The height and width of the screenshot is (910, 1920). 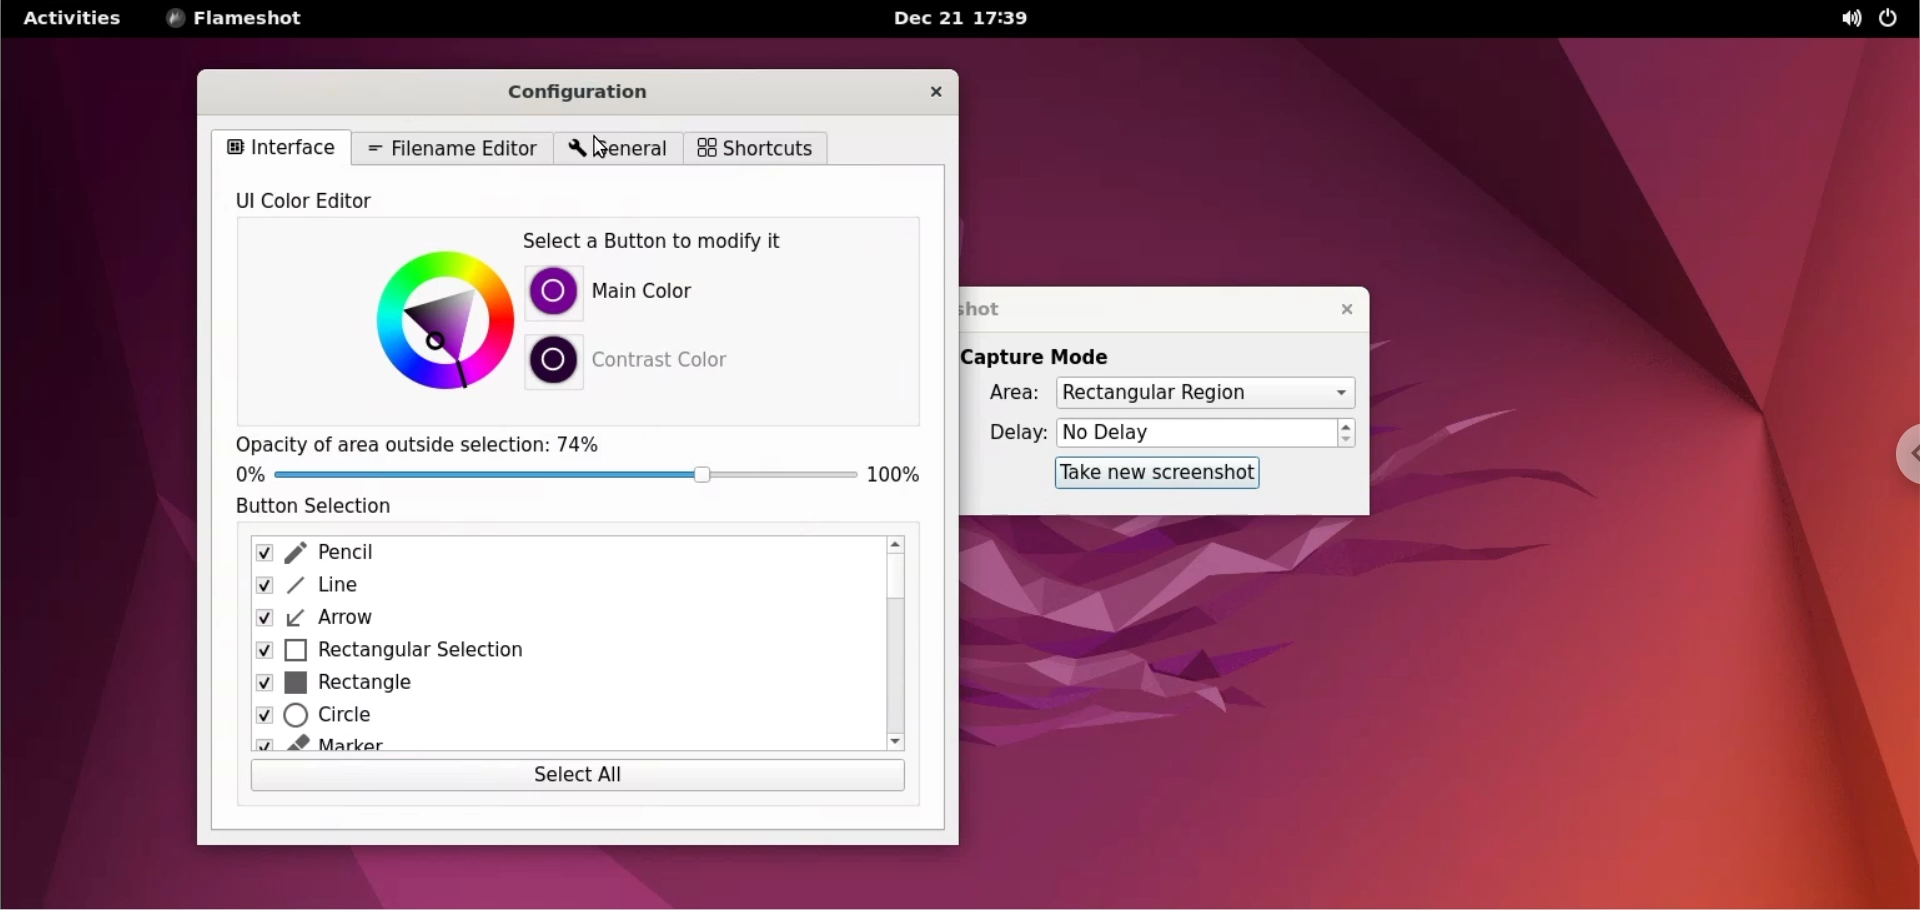 What do you see at coordinates (239, 20) in the screenshot?
I see `flameshot menu` at bounding box center [239, 20].